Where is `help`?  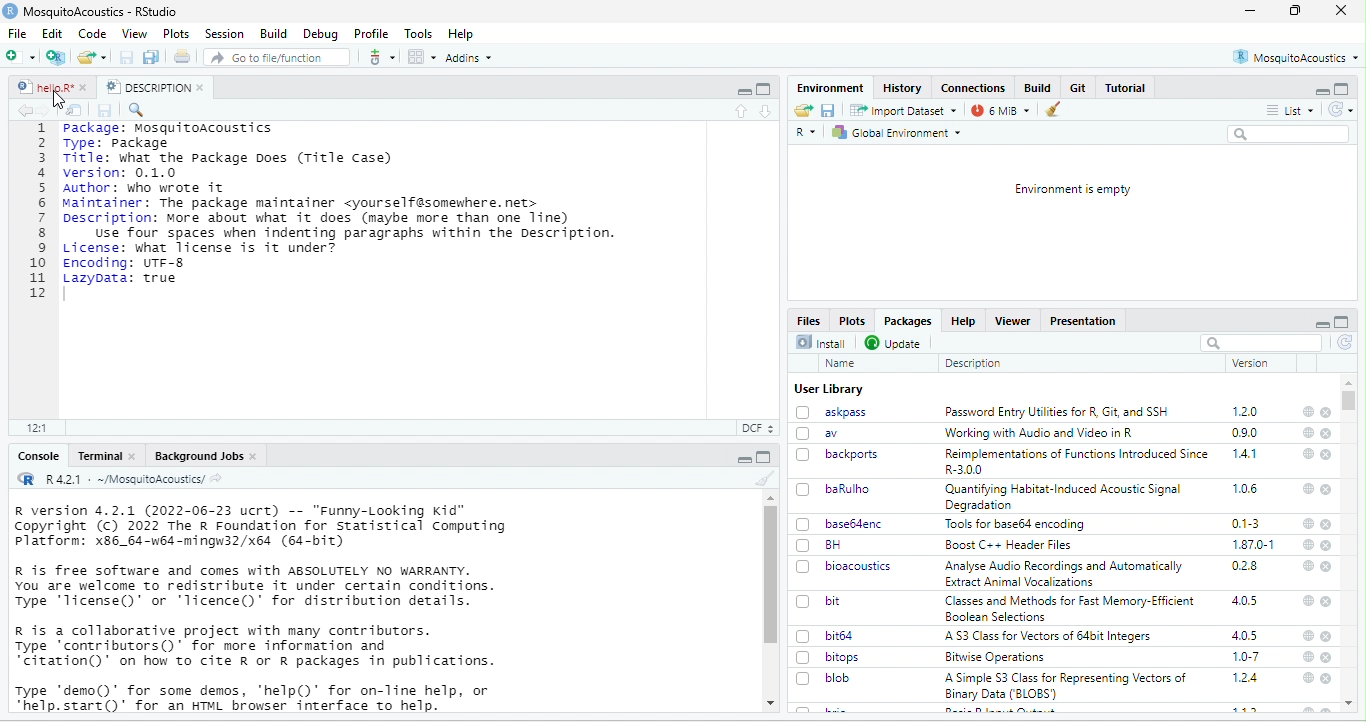
help is located at coordinates (1306, 523).